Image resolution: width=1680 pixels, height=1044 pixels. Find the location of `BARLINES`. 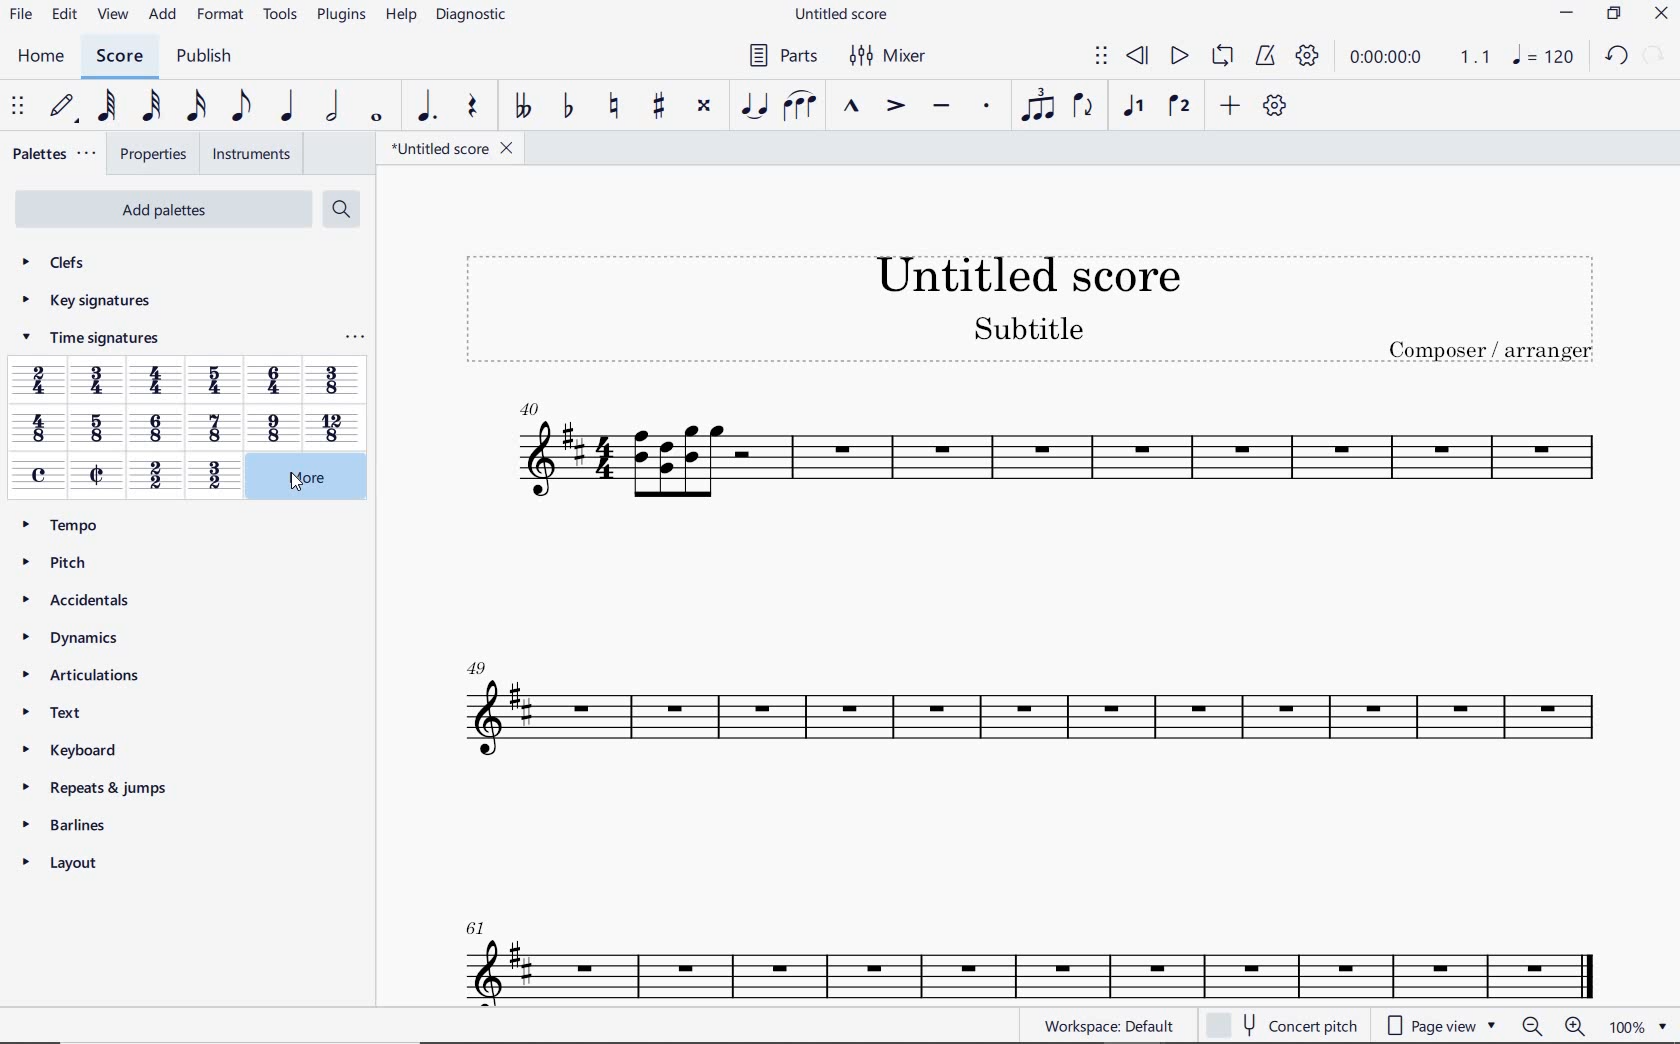

BARLINES is located at coordinates (68, 824).